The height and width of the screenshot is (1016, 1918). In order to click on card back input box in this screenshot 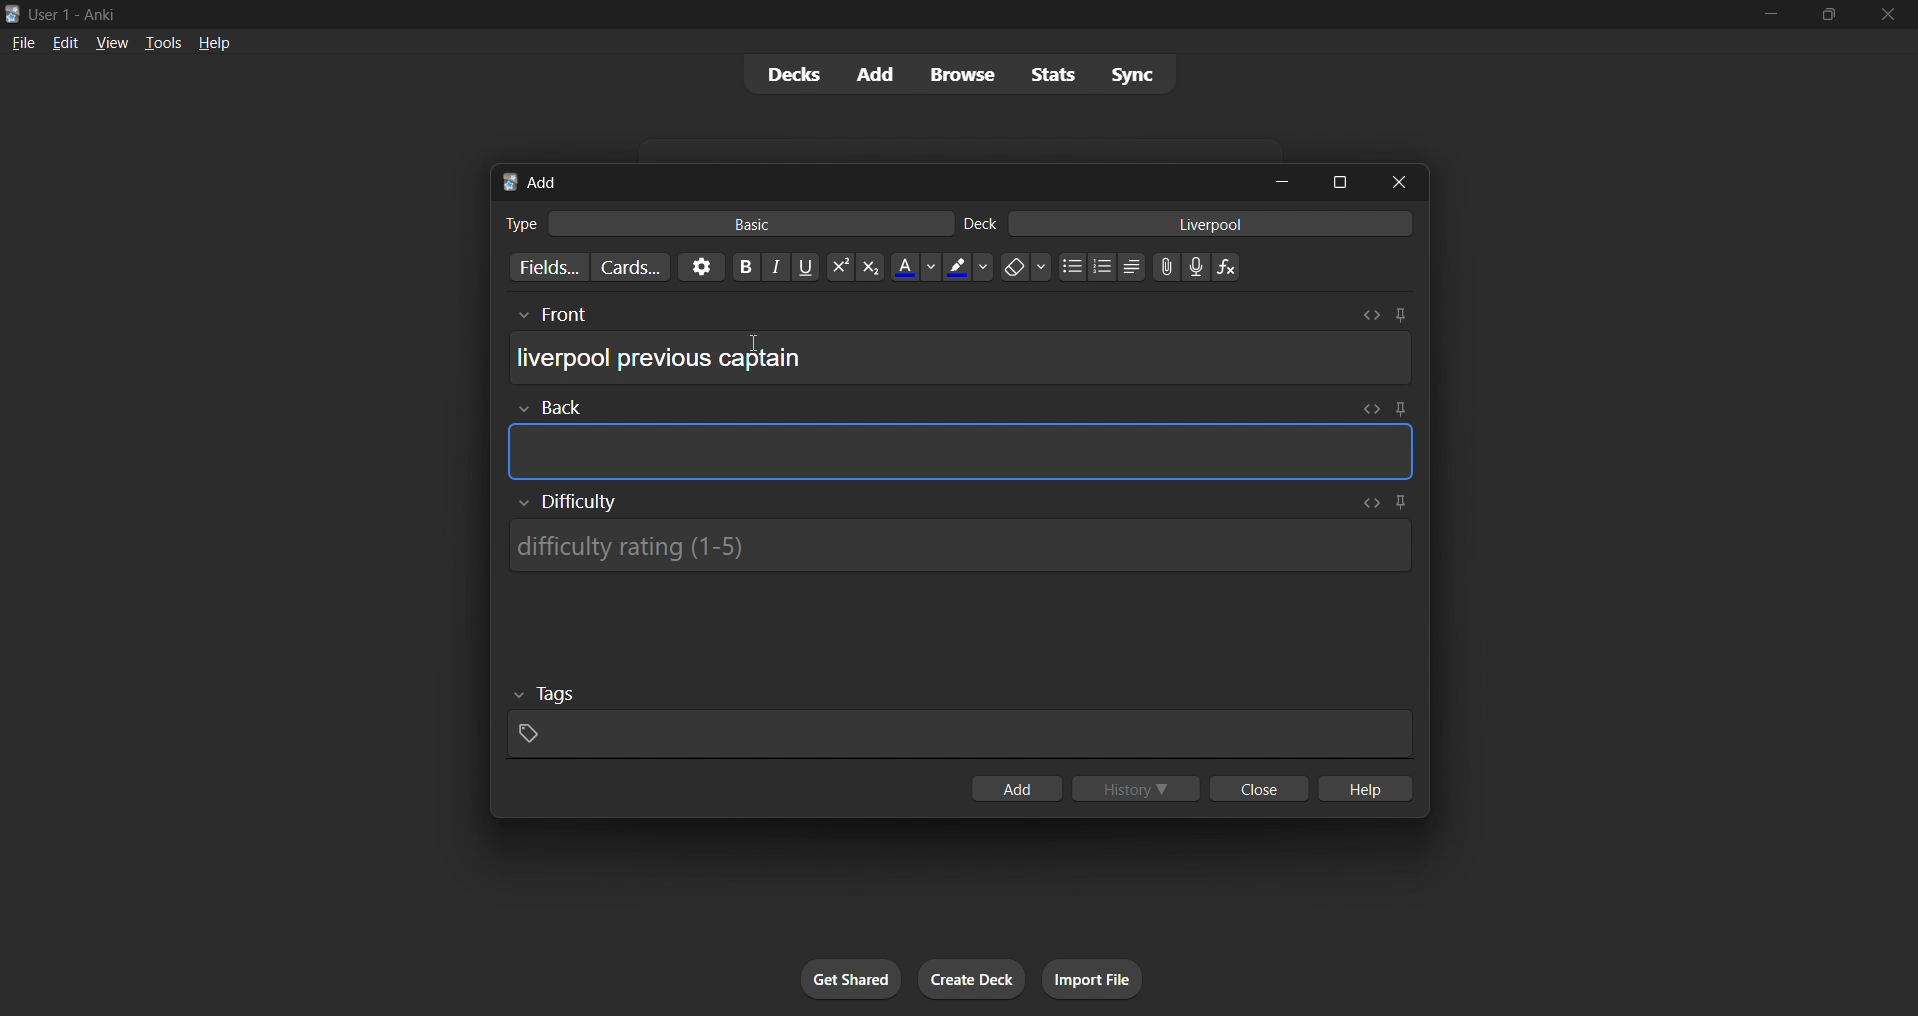, I will do `click(963, 441)`.